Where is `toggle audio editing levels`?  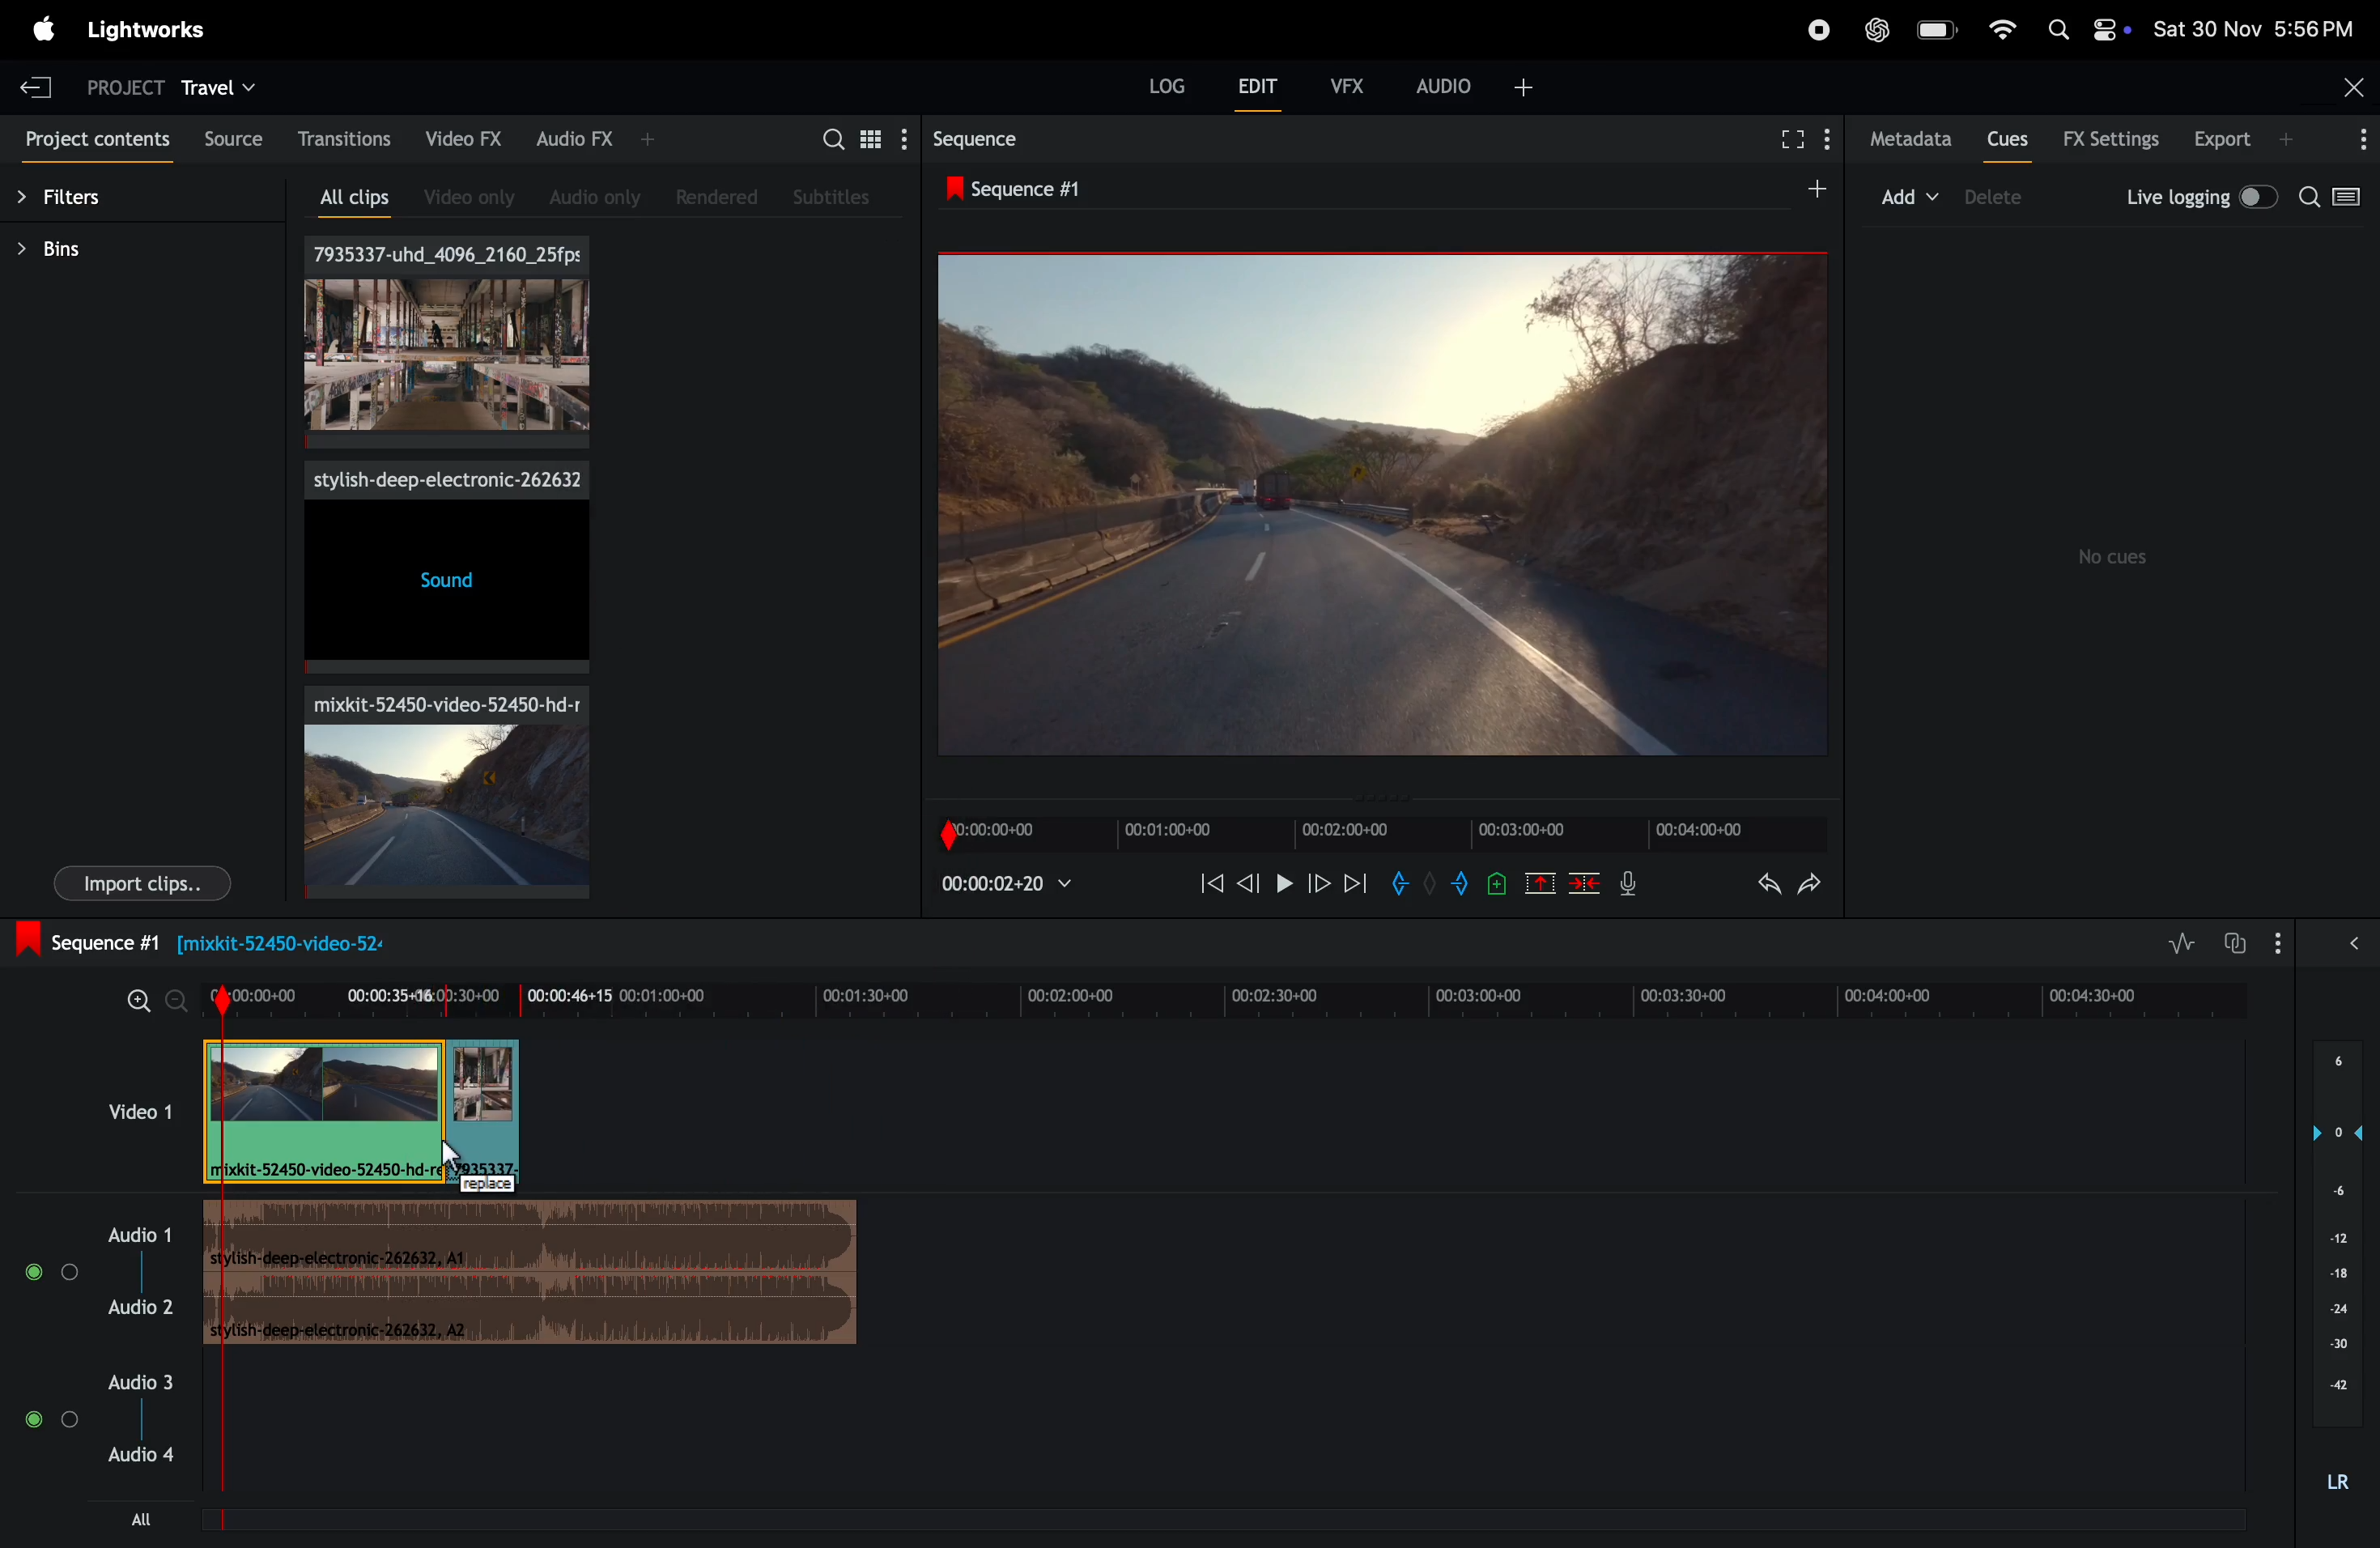 toggle audio editing levels is located at coordinates (2175, 942).